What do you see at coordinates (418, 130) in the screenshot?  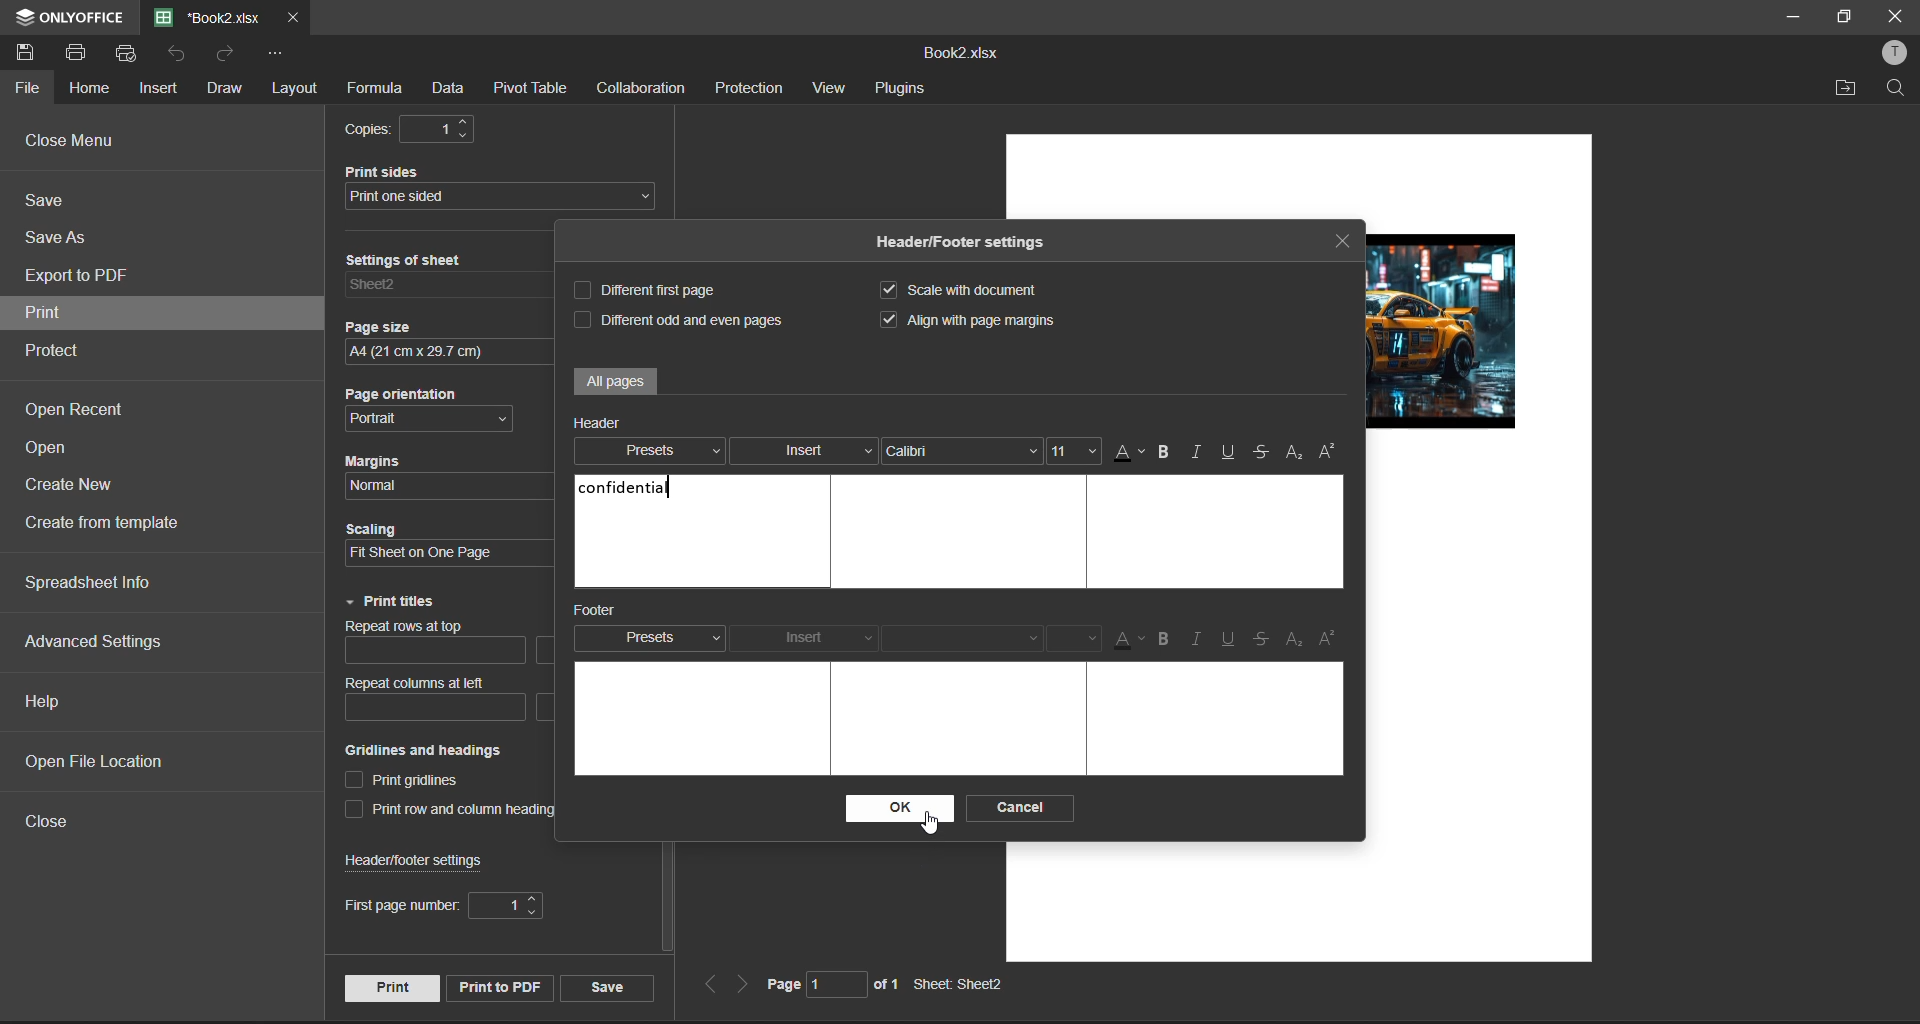 I see `copies` at bounding box center [418, 130].